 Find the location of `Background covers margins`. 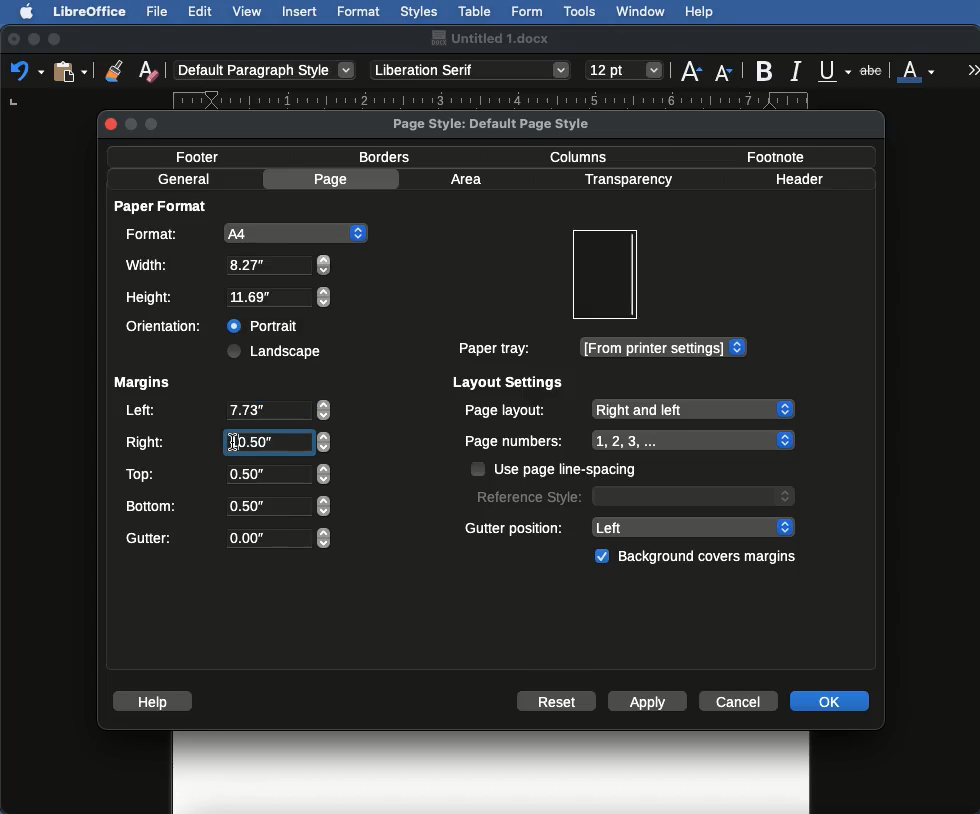

Background covers margins is located at coordinates (699, 557).